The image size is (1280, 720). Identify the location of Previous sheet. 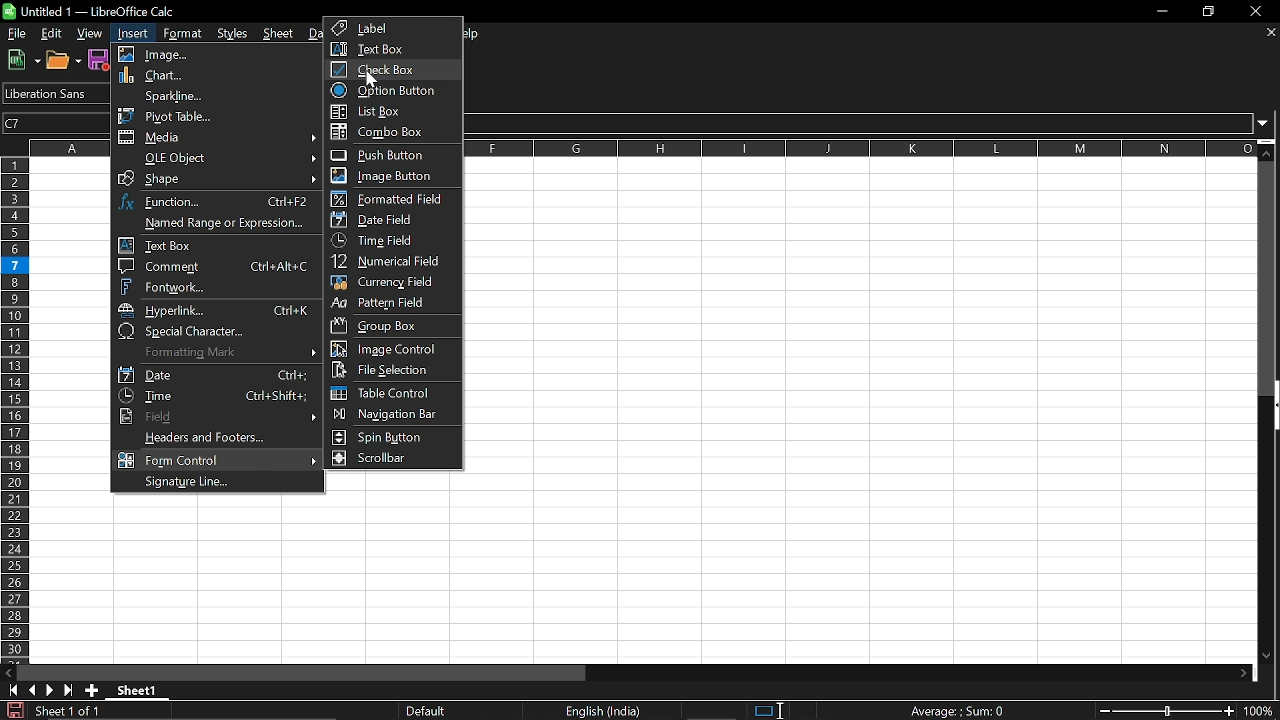
(31, 690).